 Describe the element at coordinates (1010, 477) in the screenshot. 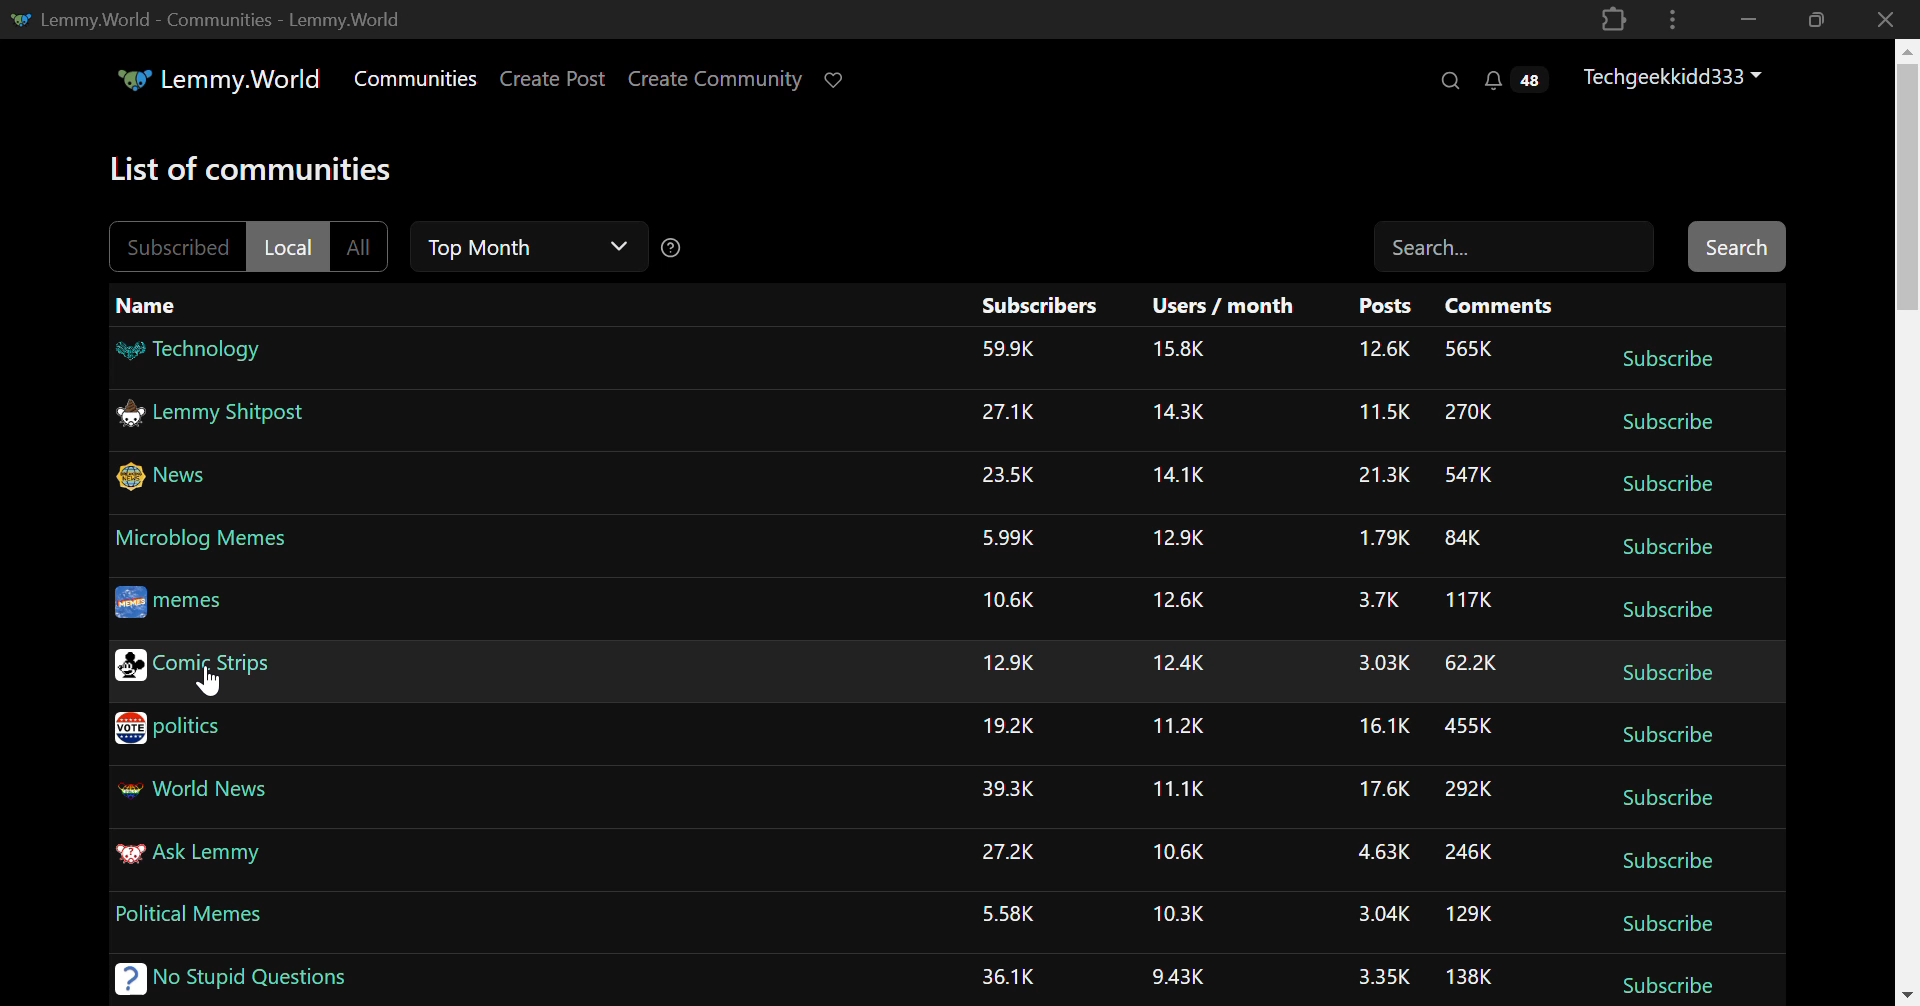

I see `23.5K` at that location.